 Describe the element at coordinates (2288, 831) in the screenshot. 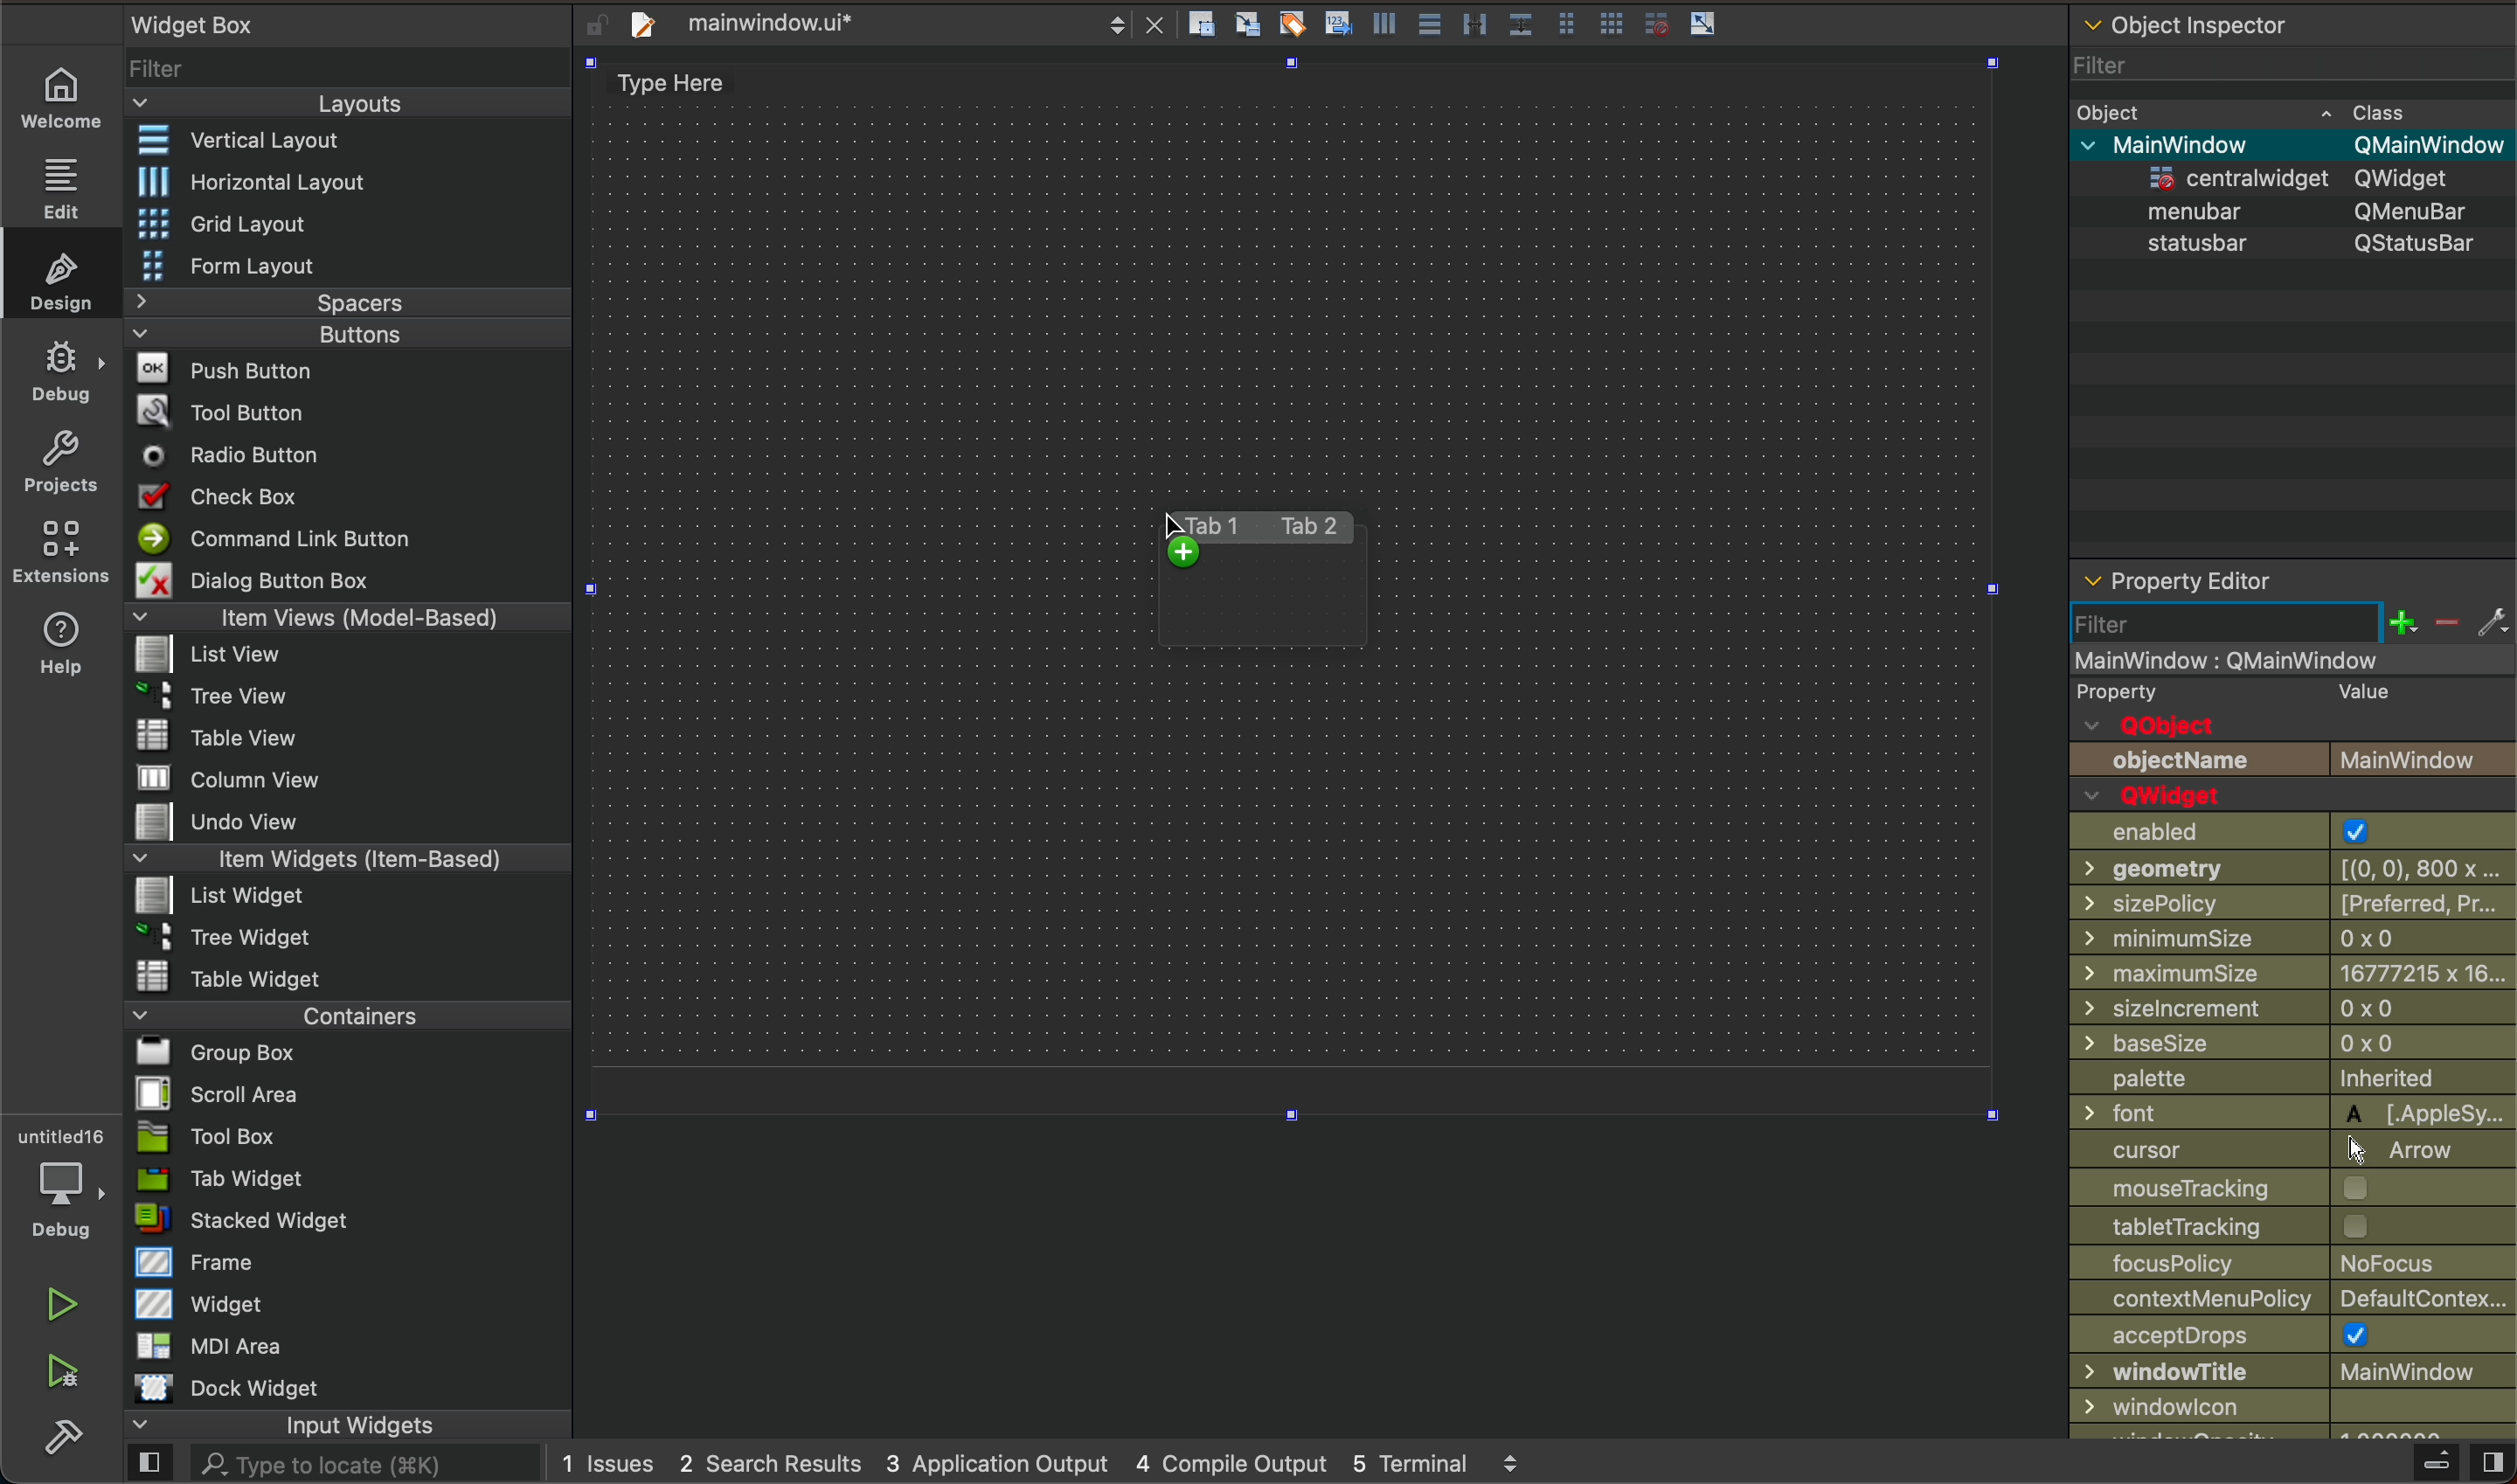

I see `enabled` at that location.